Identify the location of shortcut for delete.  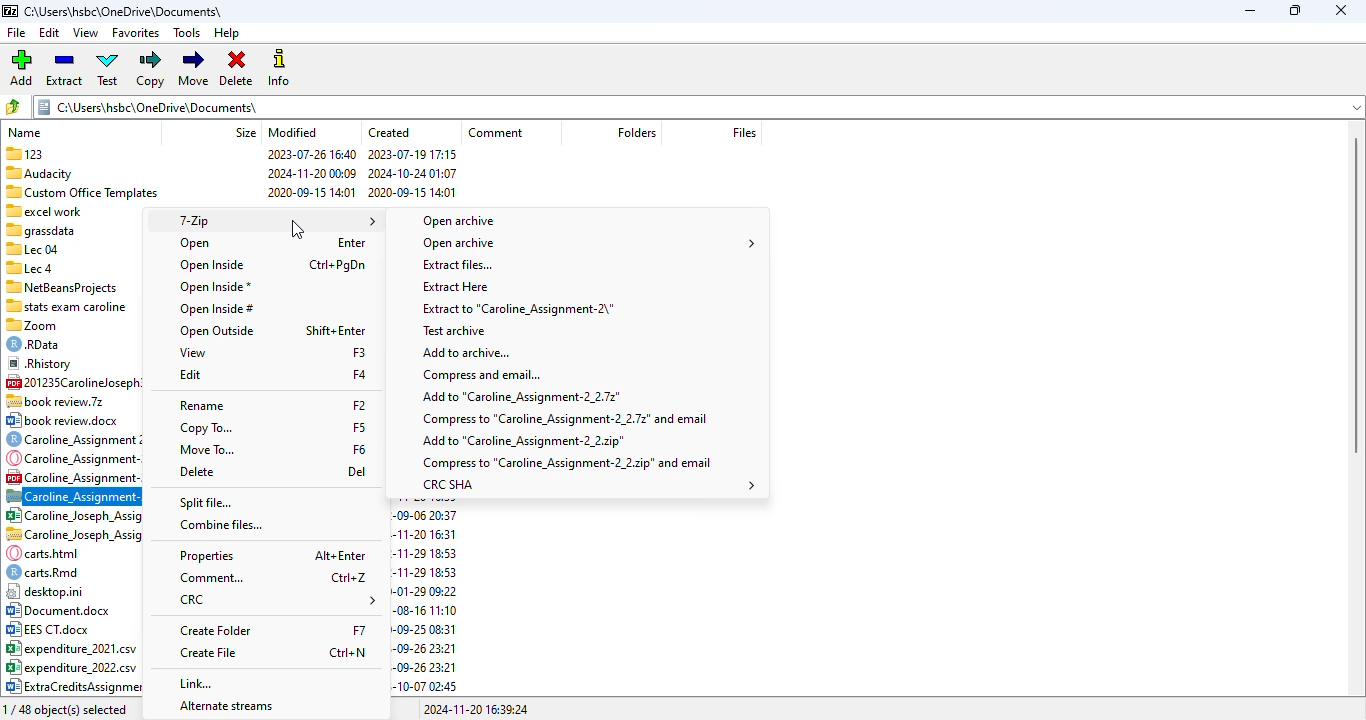
(357, 471).